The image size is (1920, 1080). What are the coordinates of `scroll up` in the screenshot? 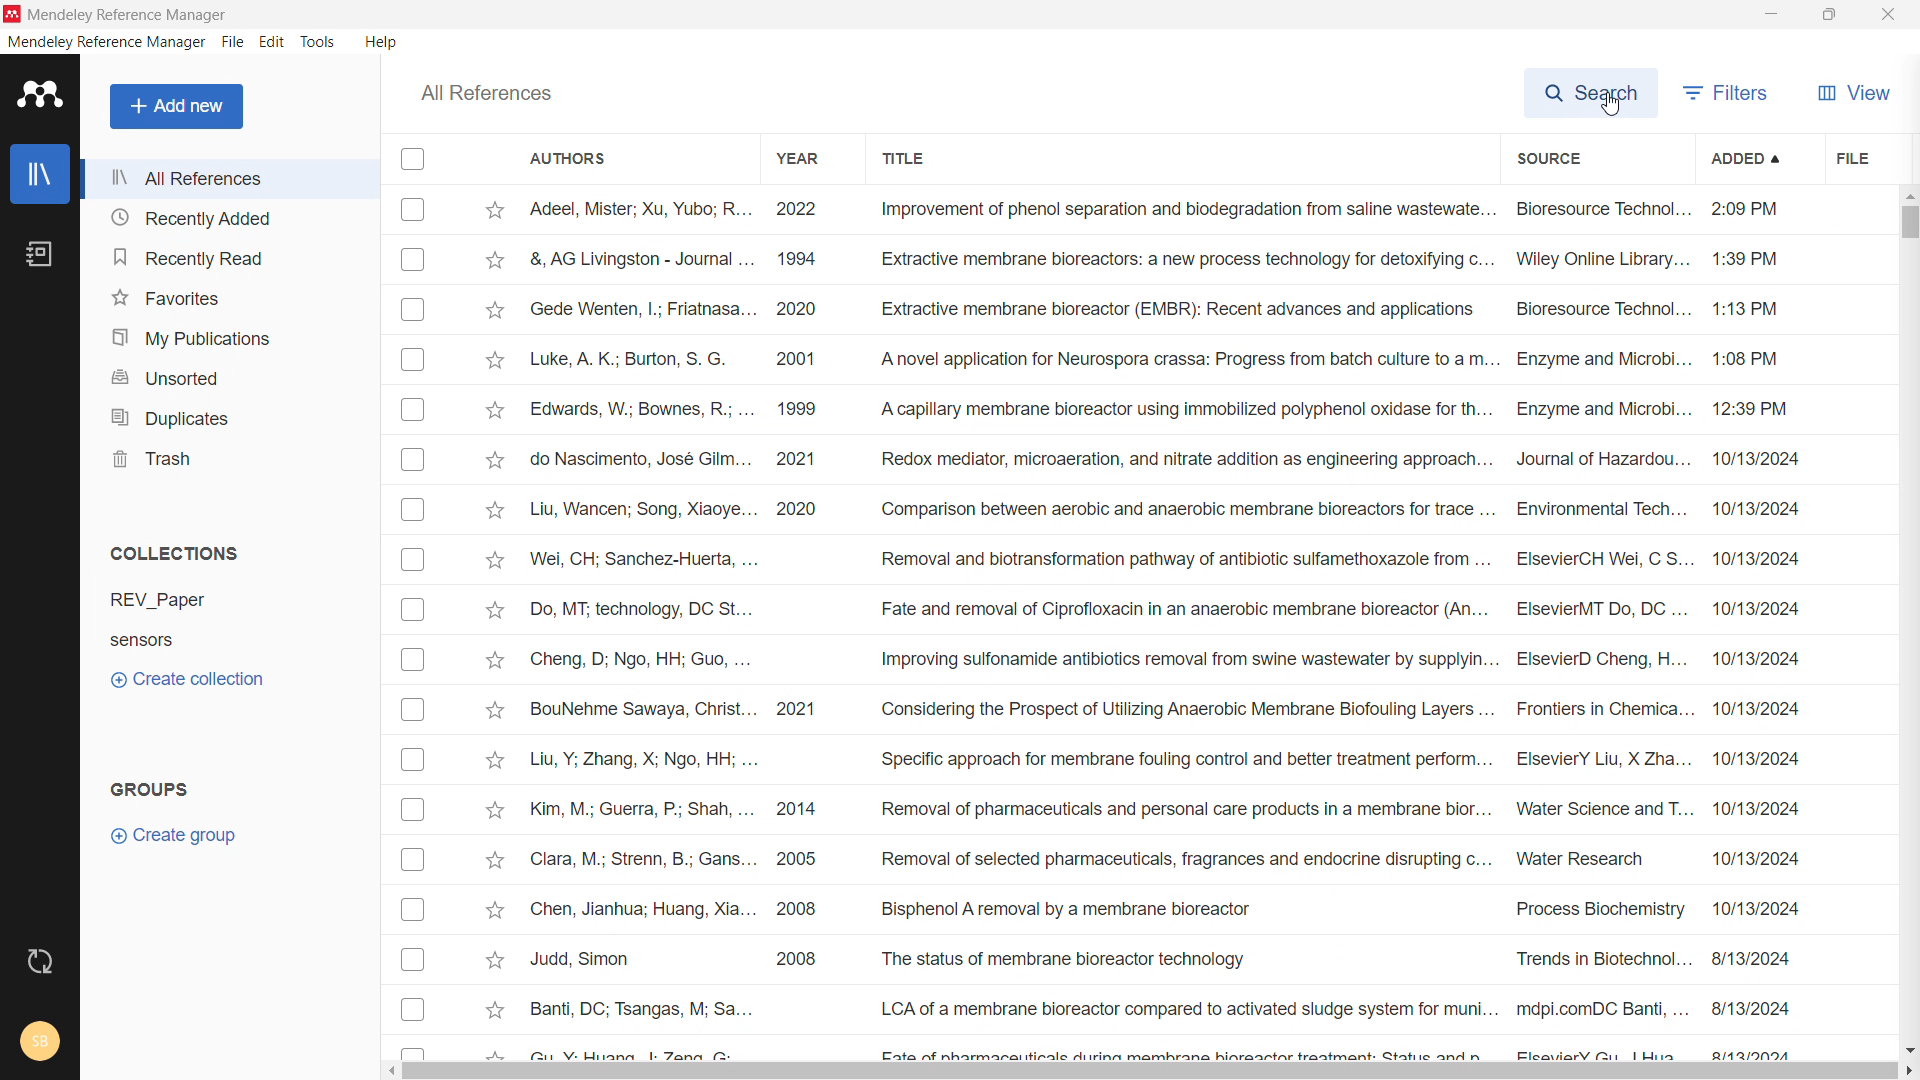 It's located at (1907, 195).